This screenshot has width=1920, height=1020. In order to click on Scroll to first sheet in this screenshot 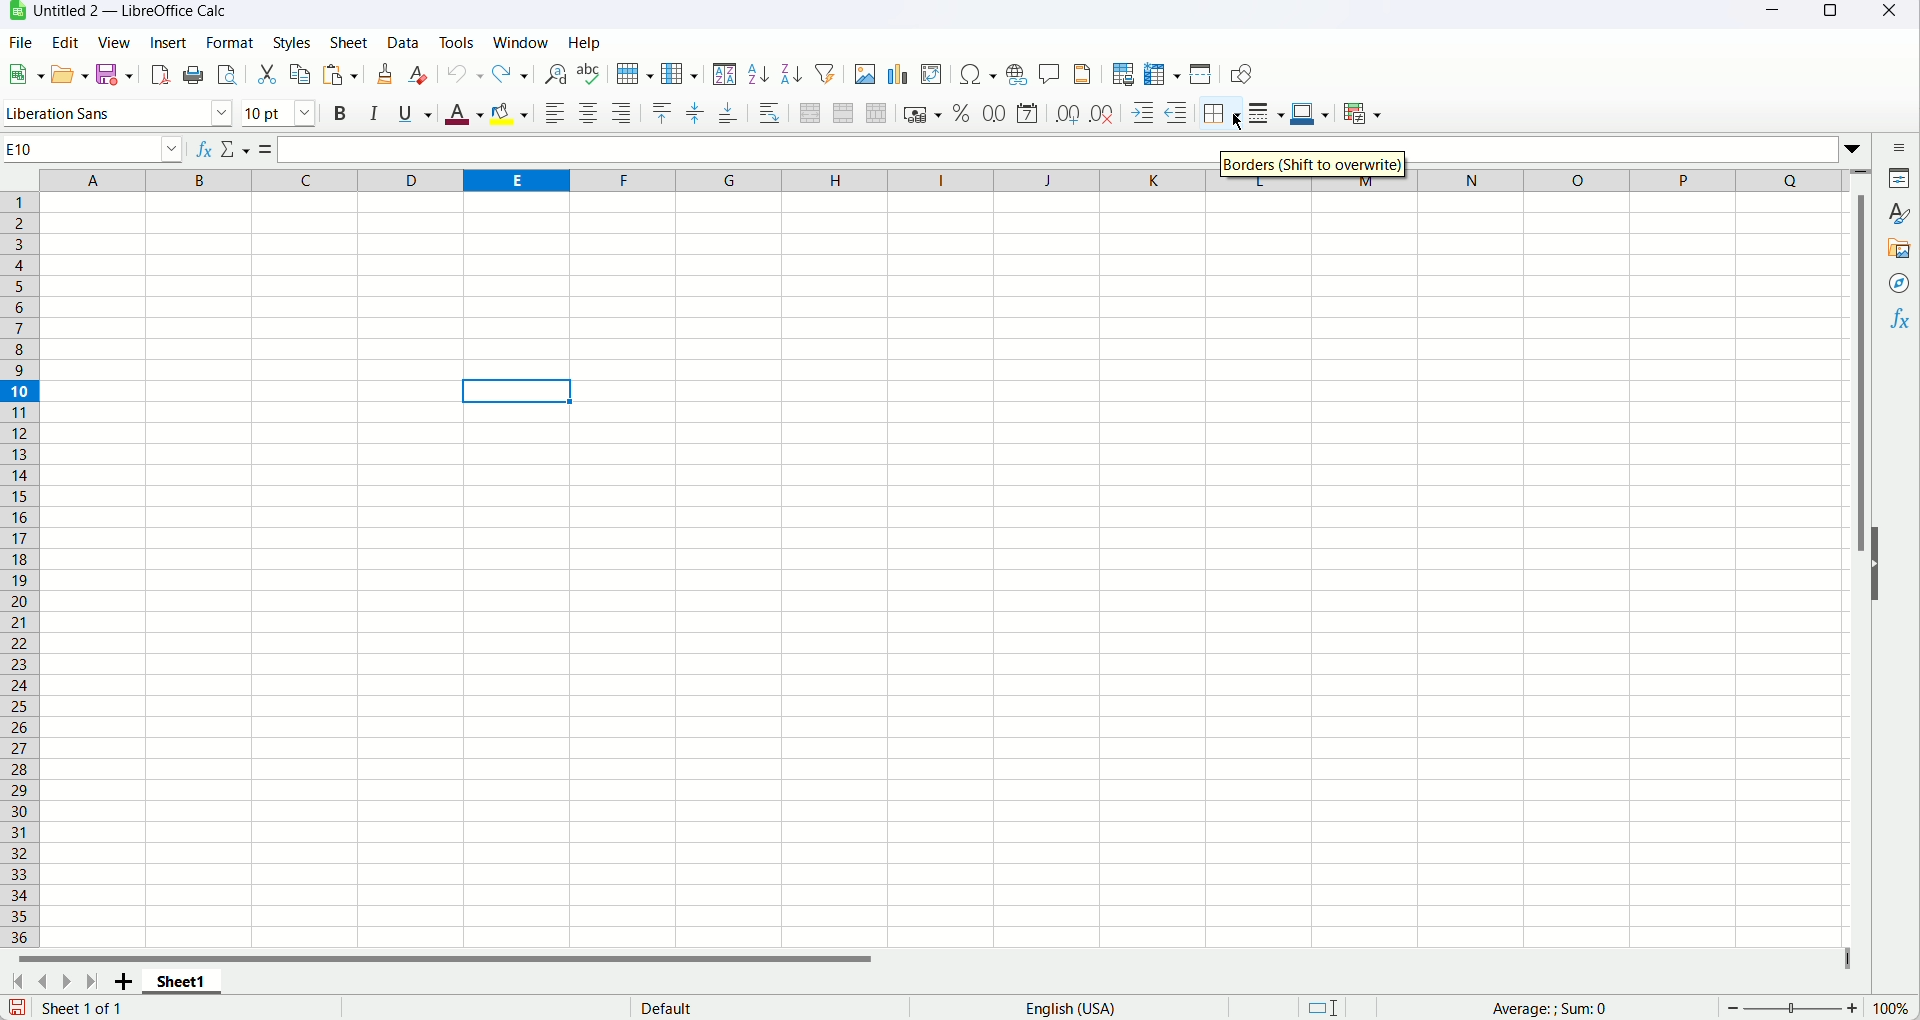, I will do `click(17, 983)`.